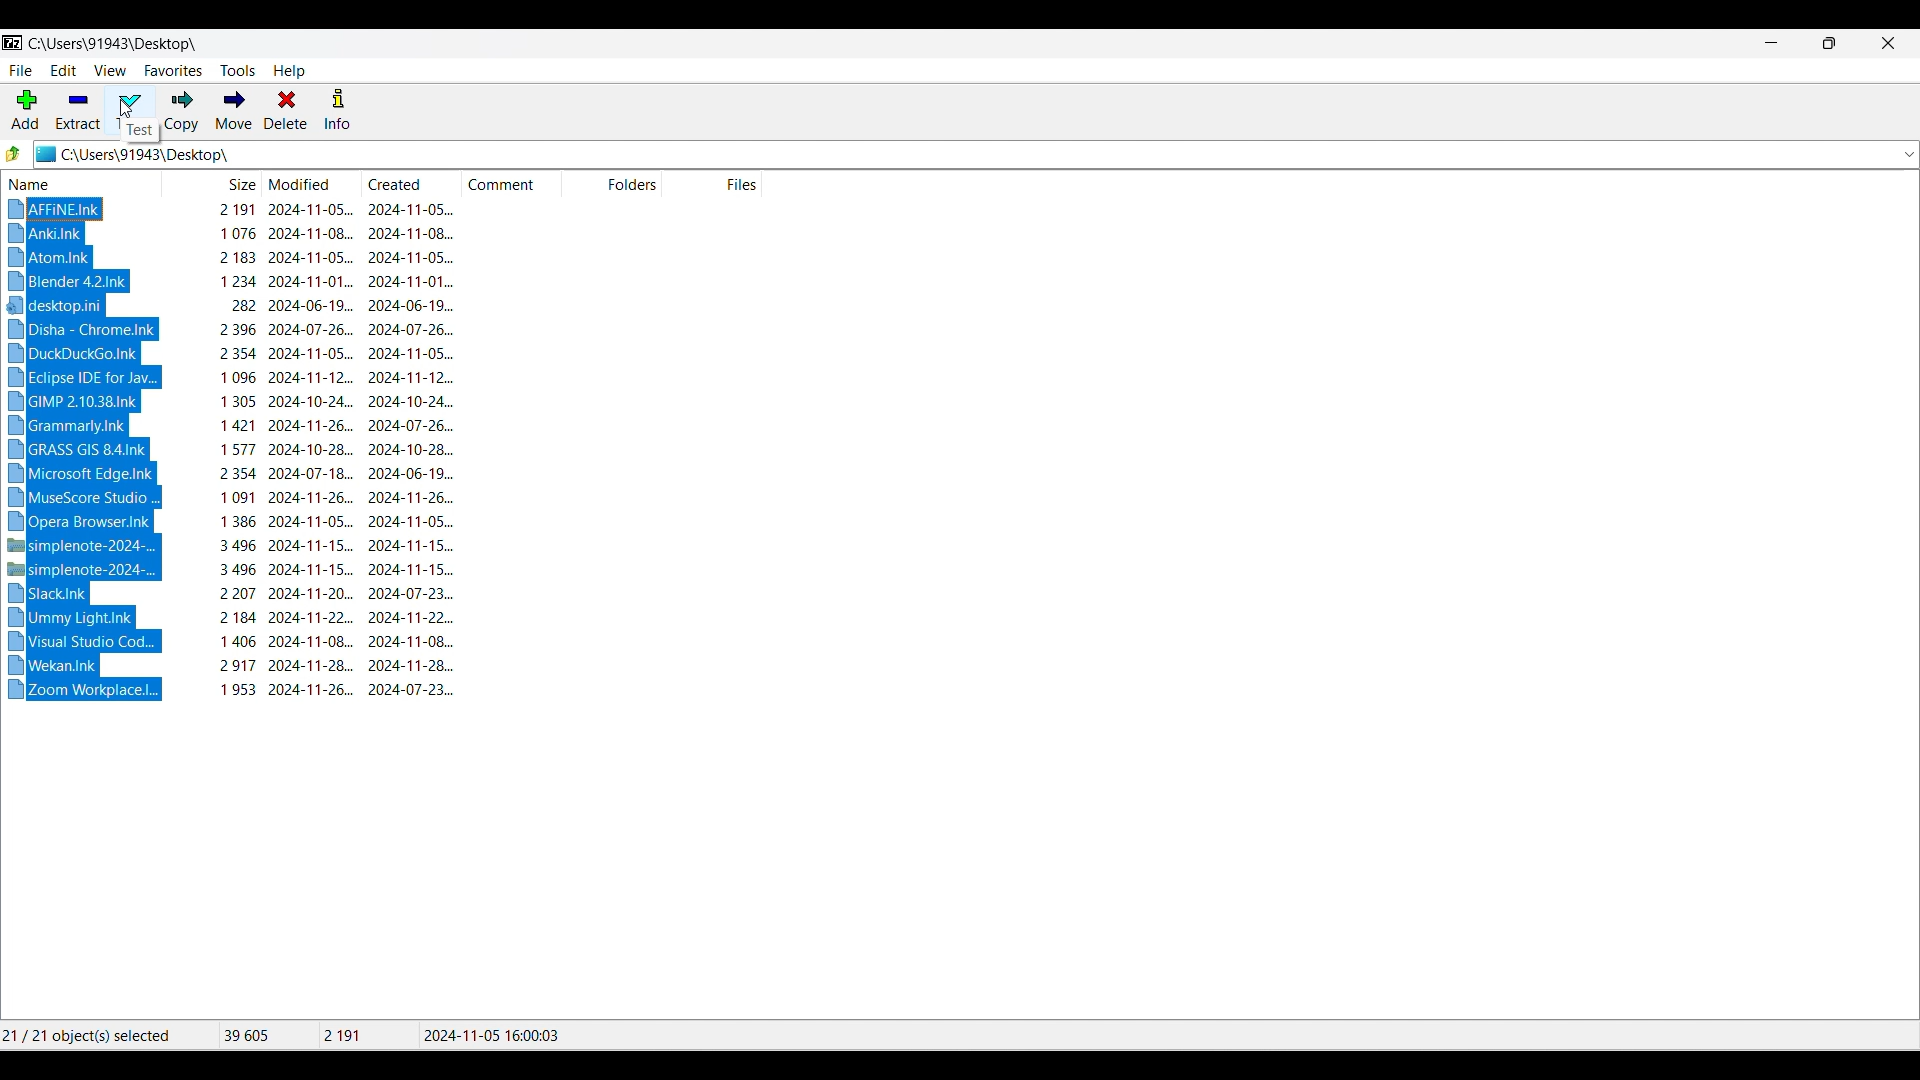  I want to click on Files selected out of total number of files, so click(107, 1035).